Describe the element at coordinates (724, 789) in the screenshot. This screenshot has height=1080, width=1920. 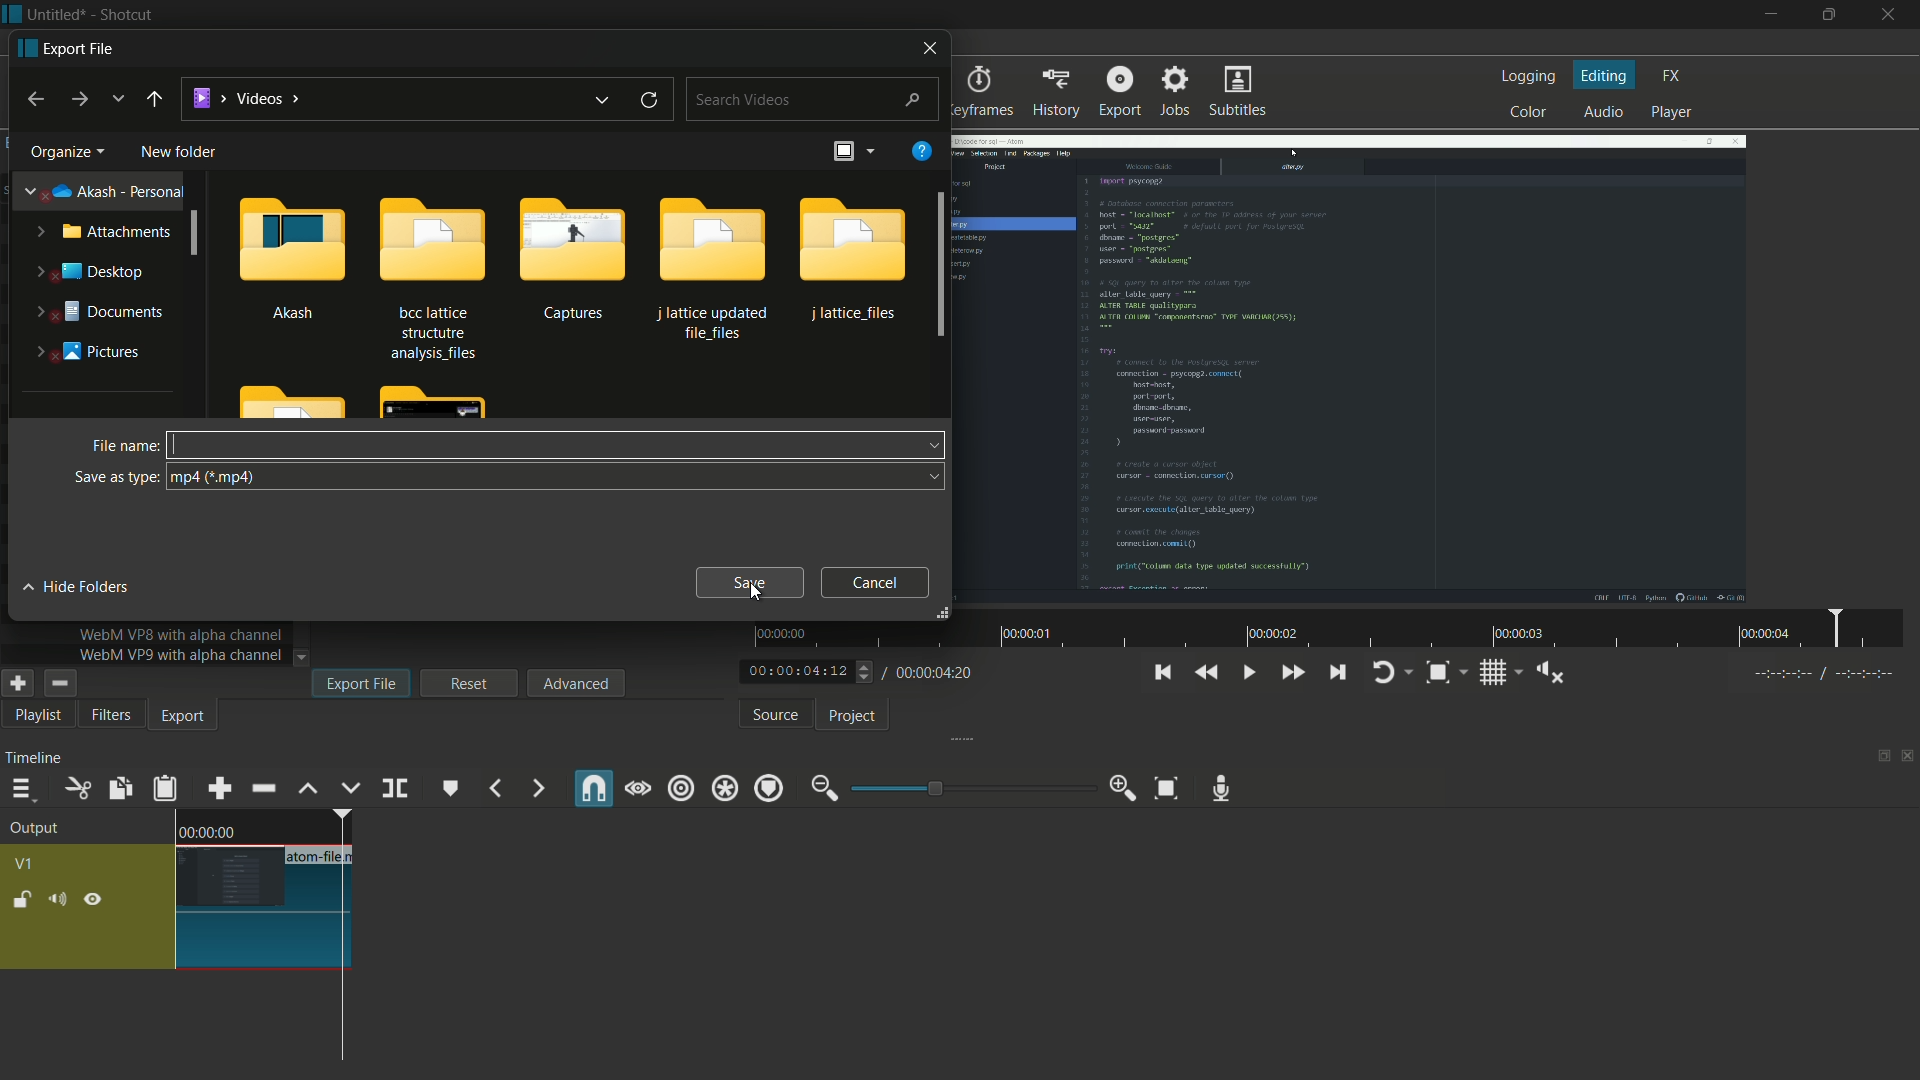
I see `ripple all tracks` at that location.